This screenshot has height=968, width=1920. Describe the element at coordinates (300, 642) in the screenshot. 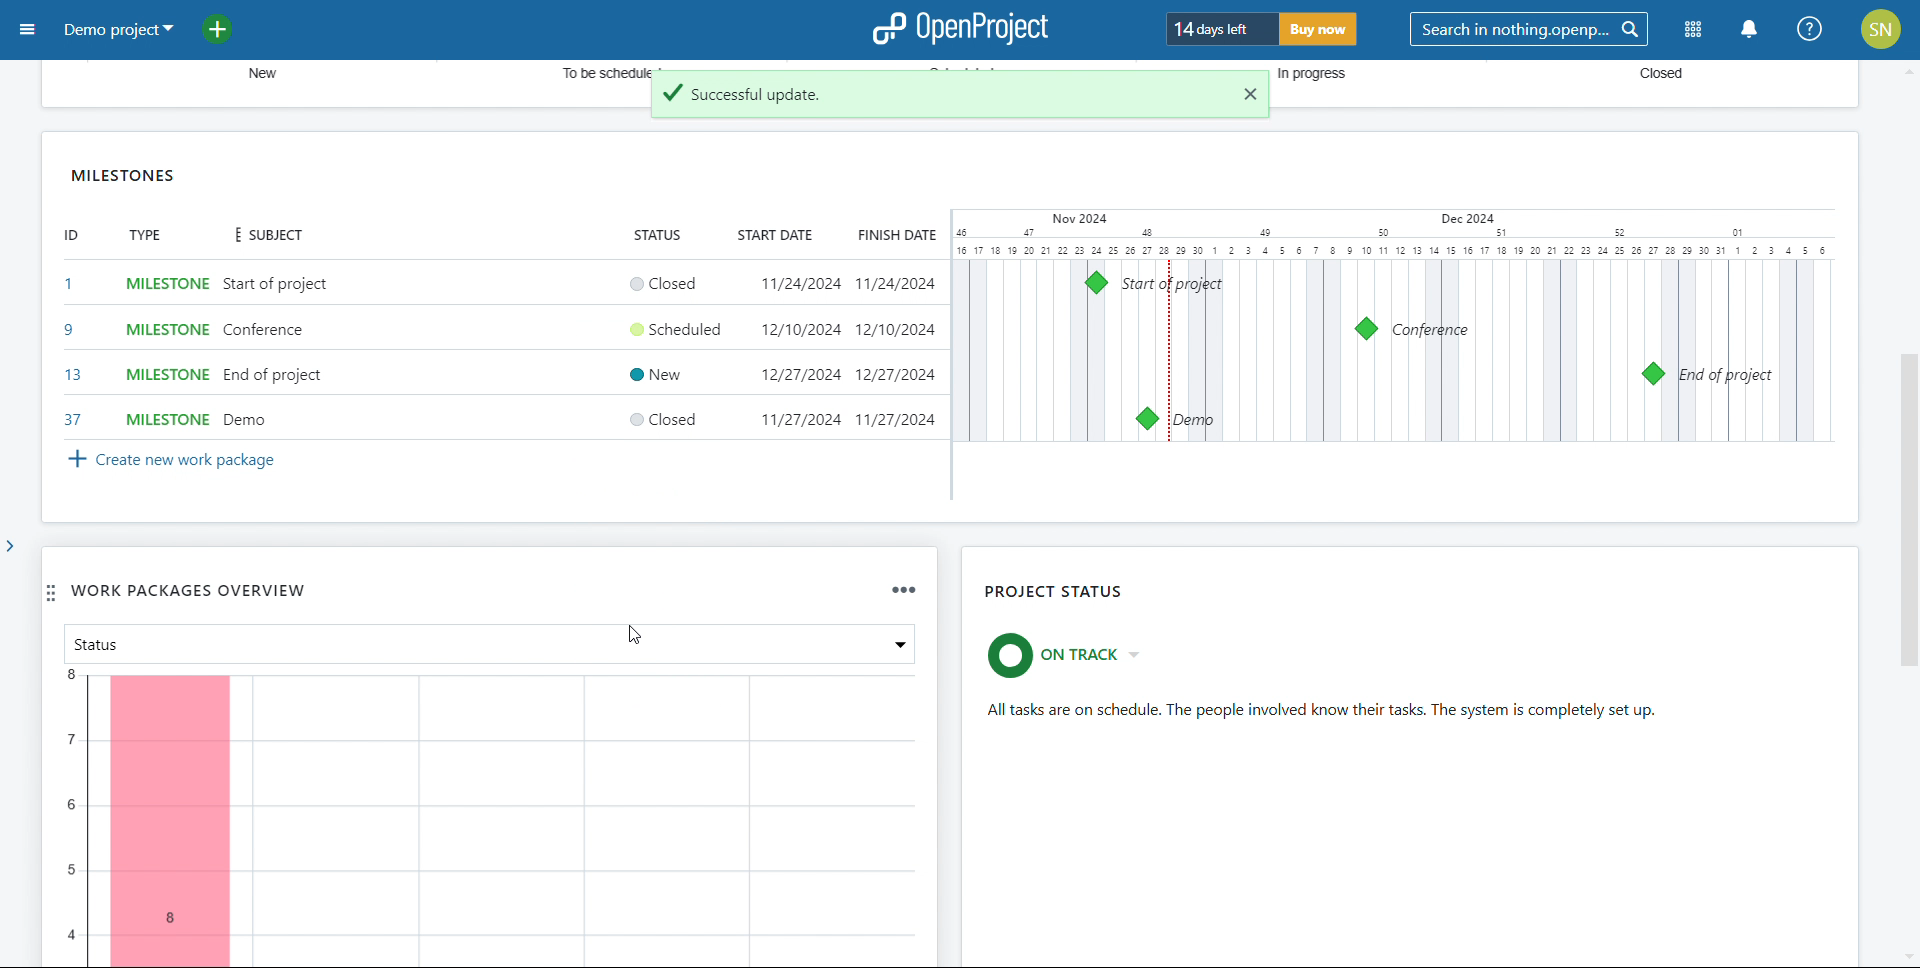

I see `select attribute` at that location.